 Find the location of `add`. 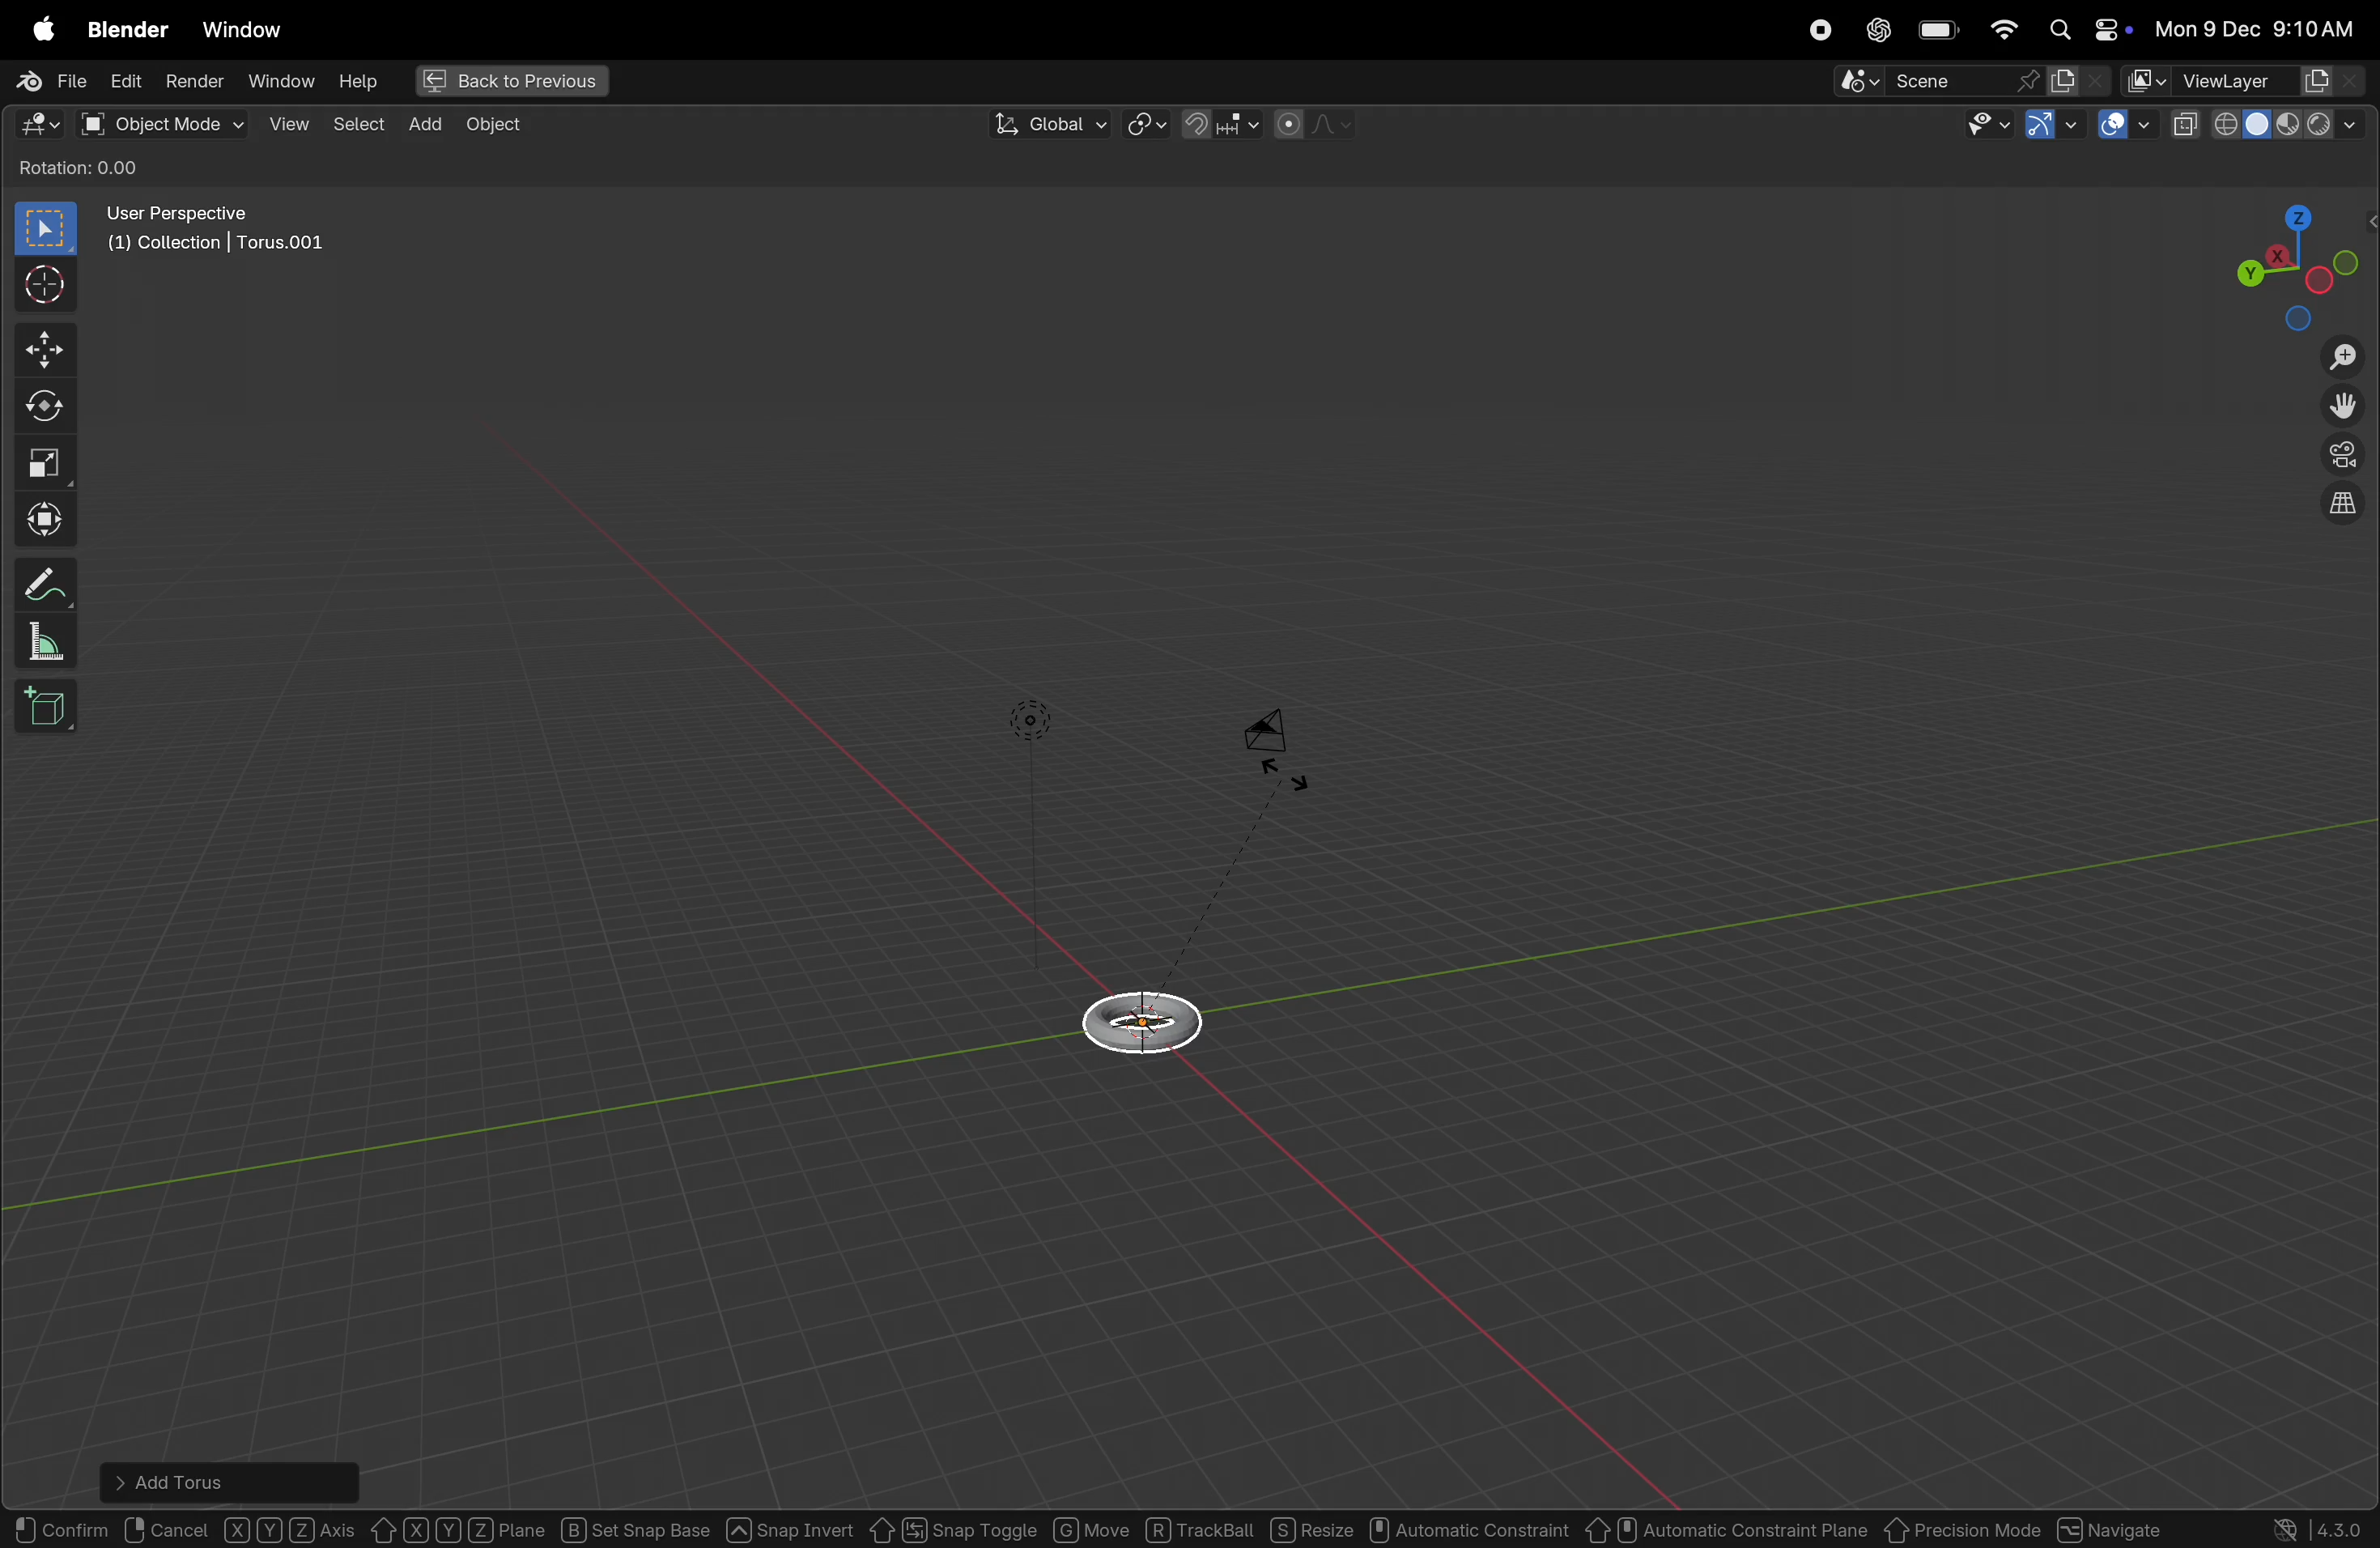

add is located at coordinates (420, 123).